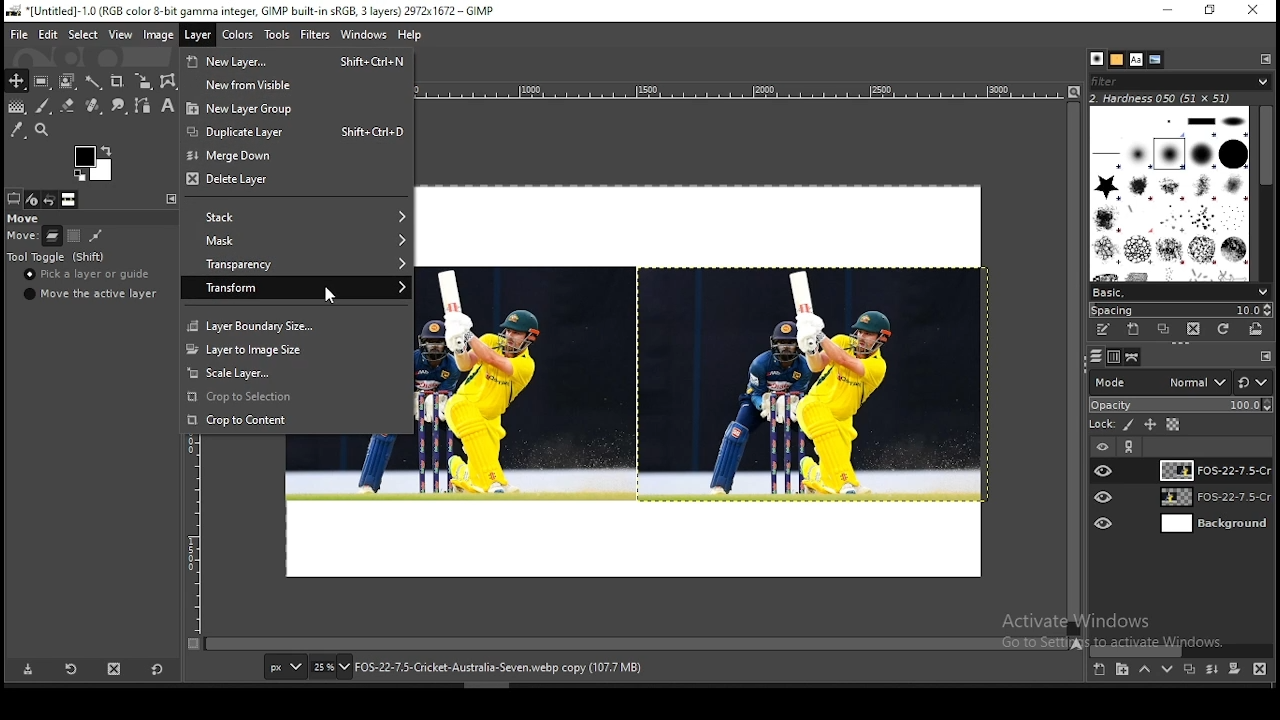  I want to click on move, so click(22, 238).